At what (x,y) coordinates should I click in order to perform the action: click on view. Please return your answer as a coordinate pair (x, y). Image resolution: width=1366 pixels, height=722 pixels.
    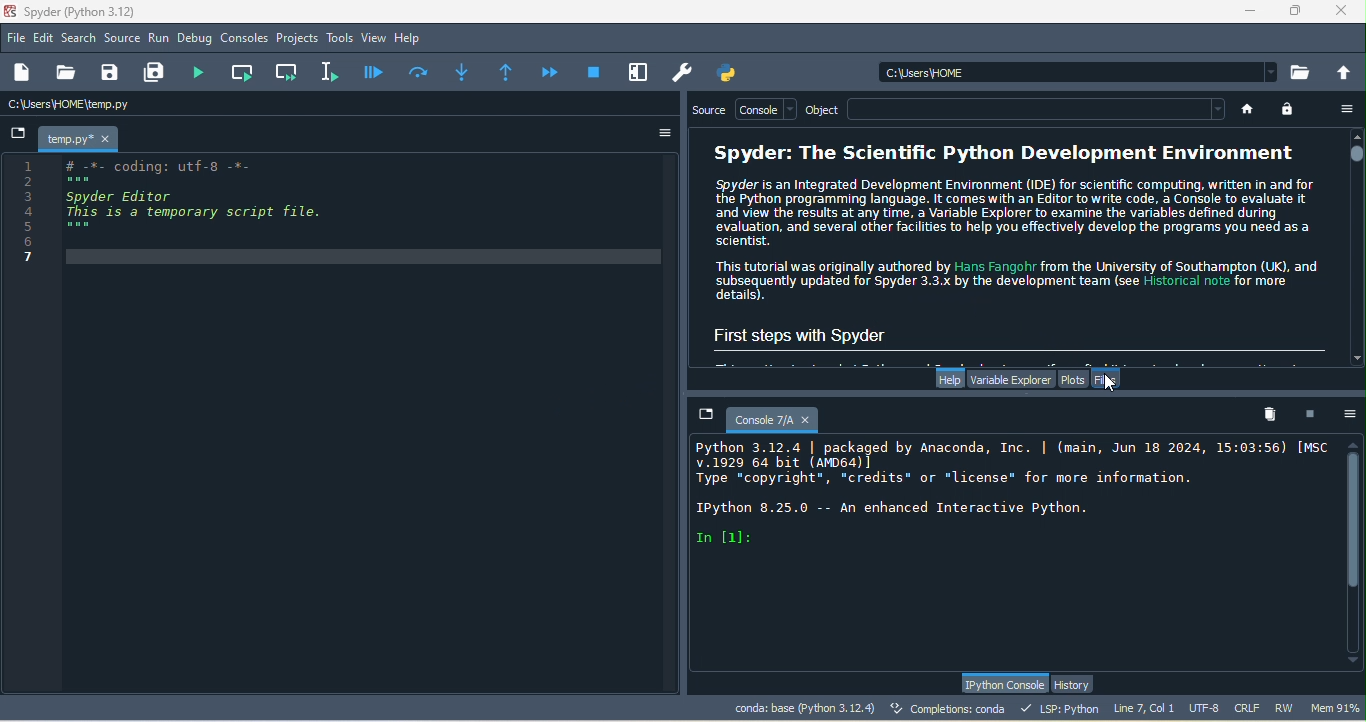
    Looking at the image, I should click on (374, 38).